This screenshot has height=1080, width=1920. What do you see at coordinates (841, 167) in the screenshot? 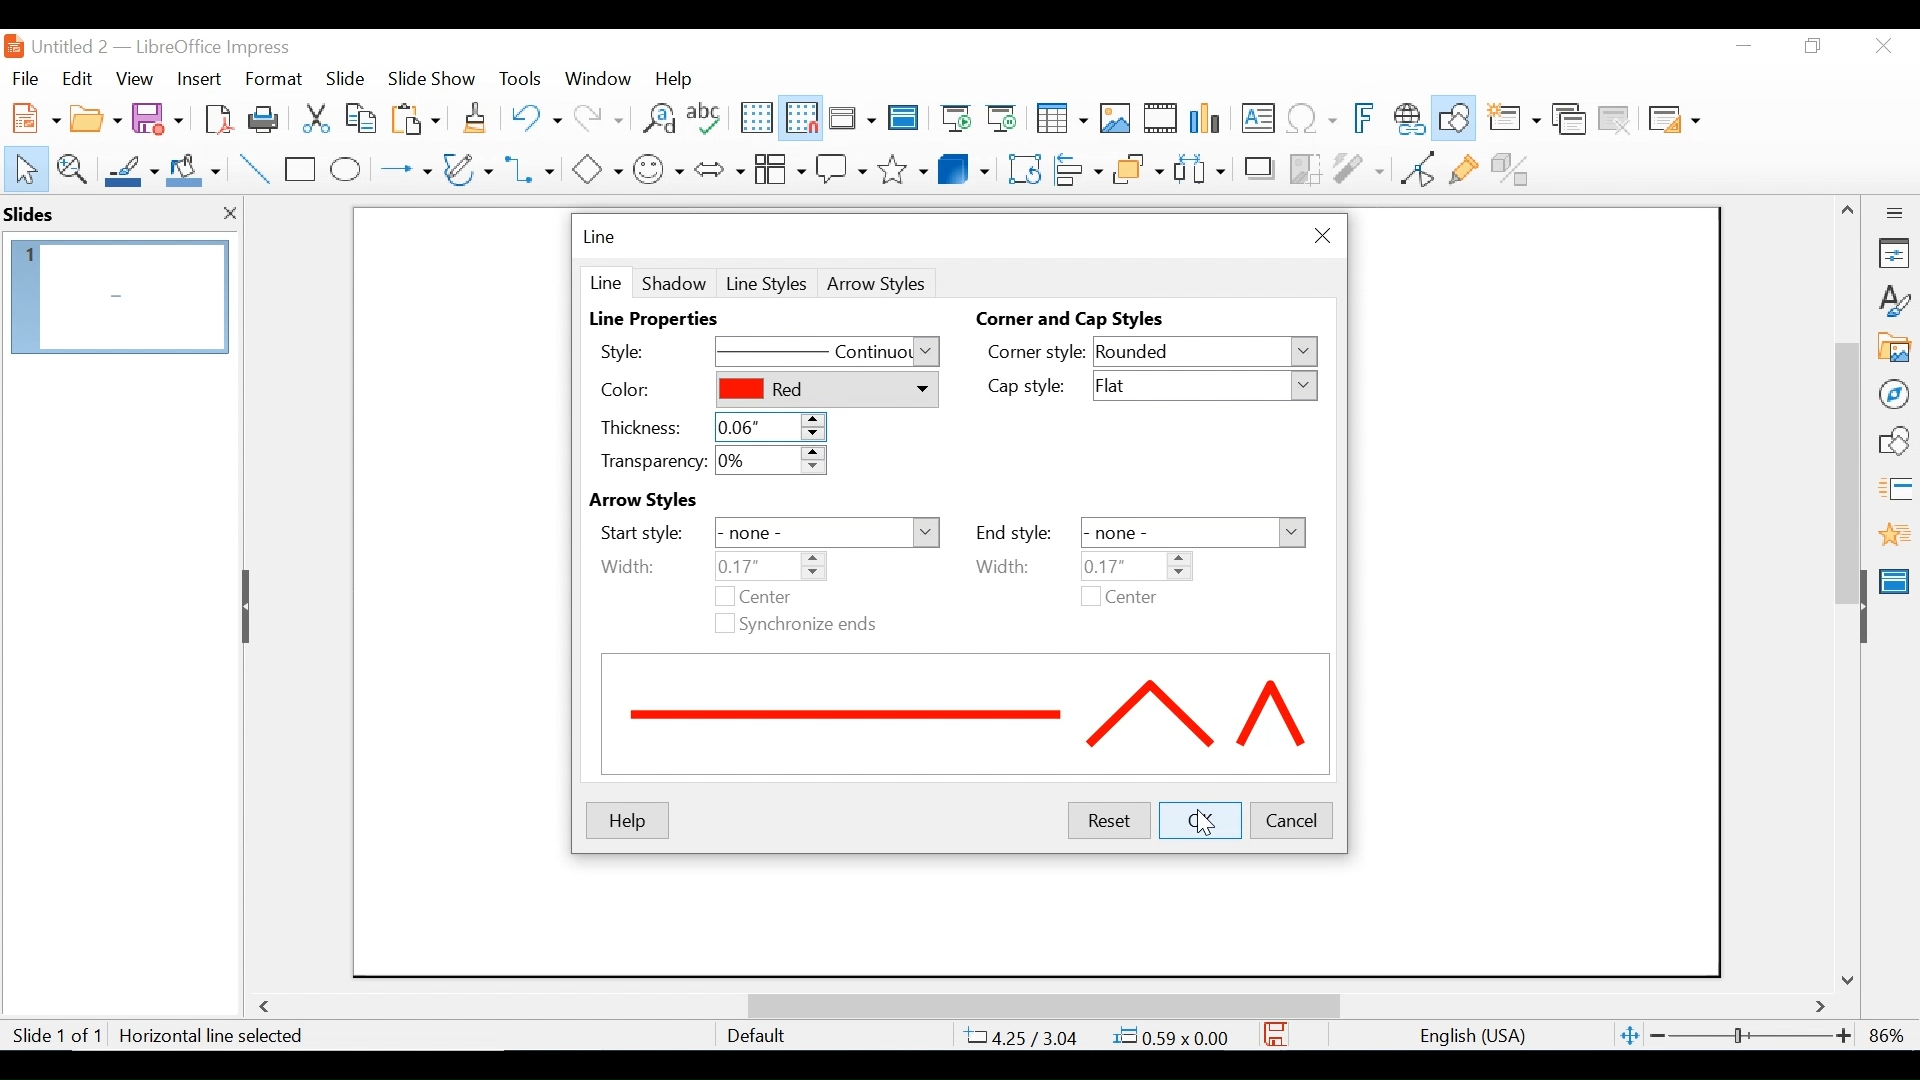
I see `Callout` at bounding box center [841, 167].